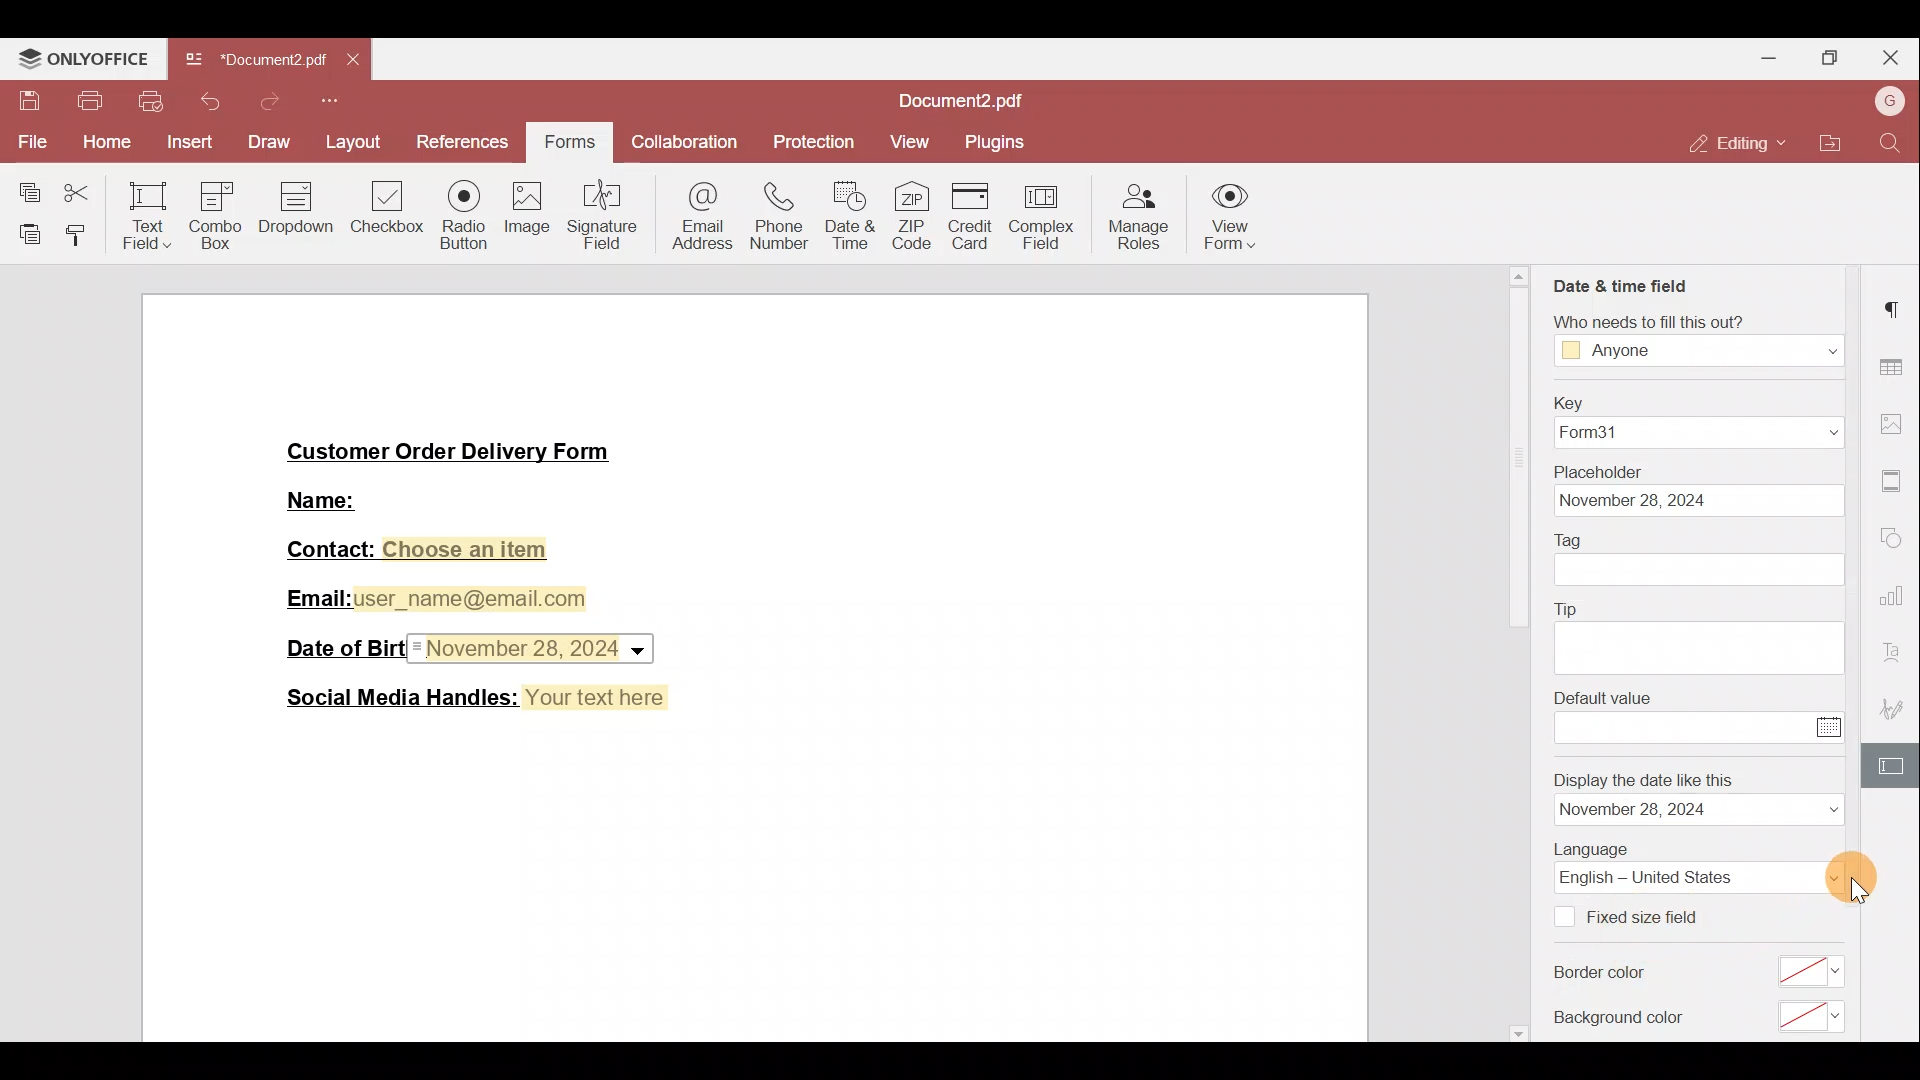  Describe the element at coordinates (1896, 427) in the screenshot. I see `Image settings` at that location.